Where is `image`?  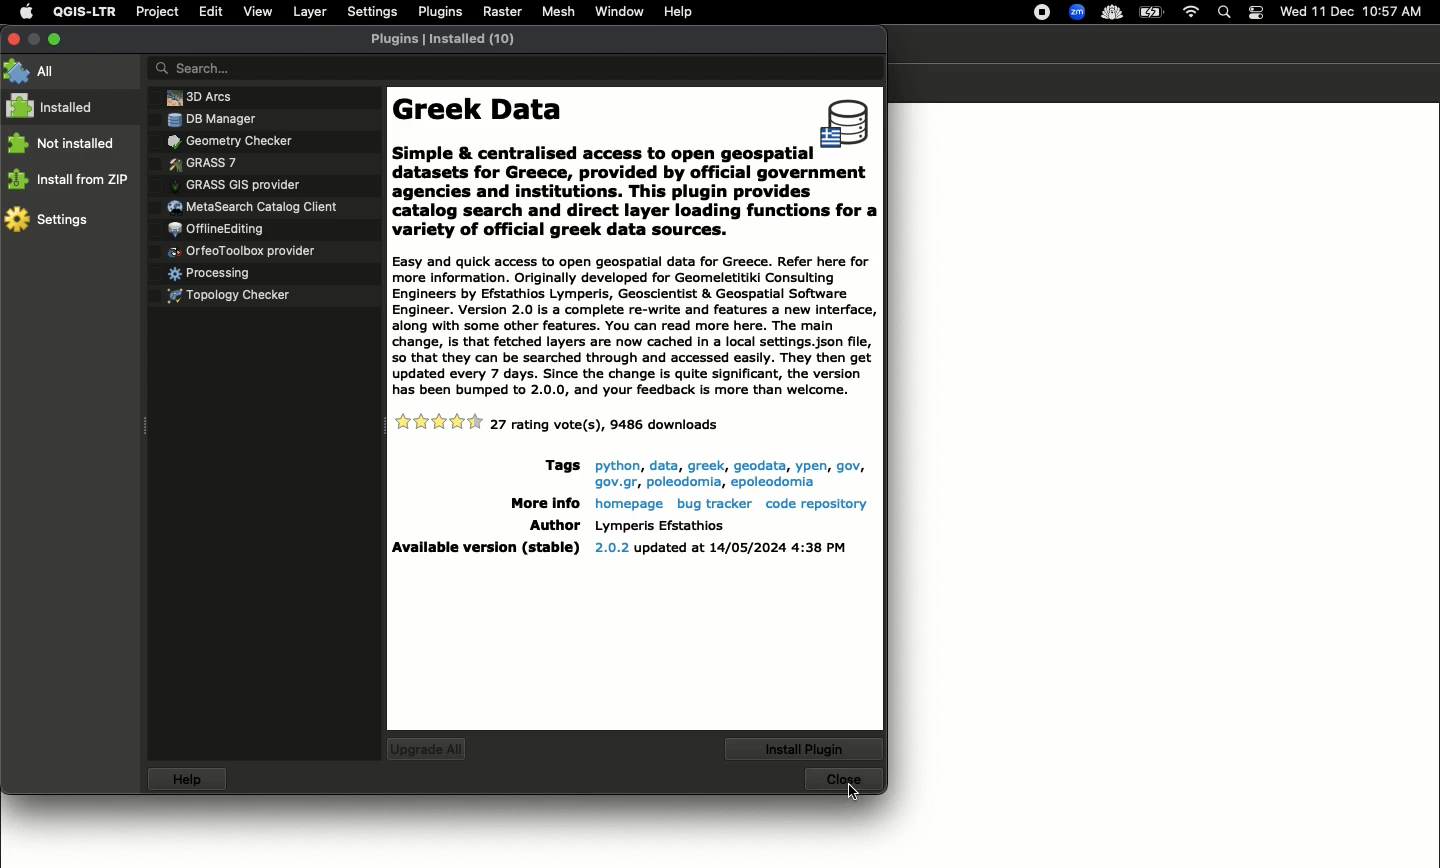 image is located at coordinates (848, 125).